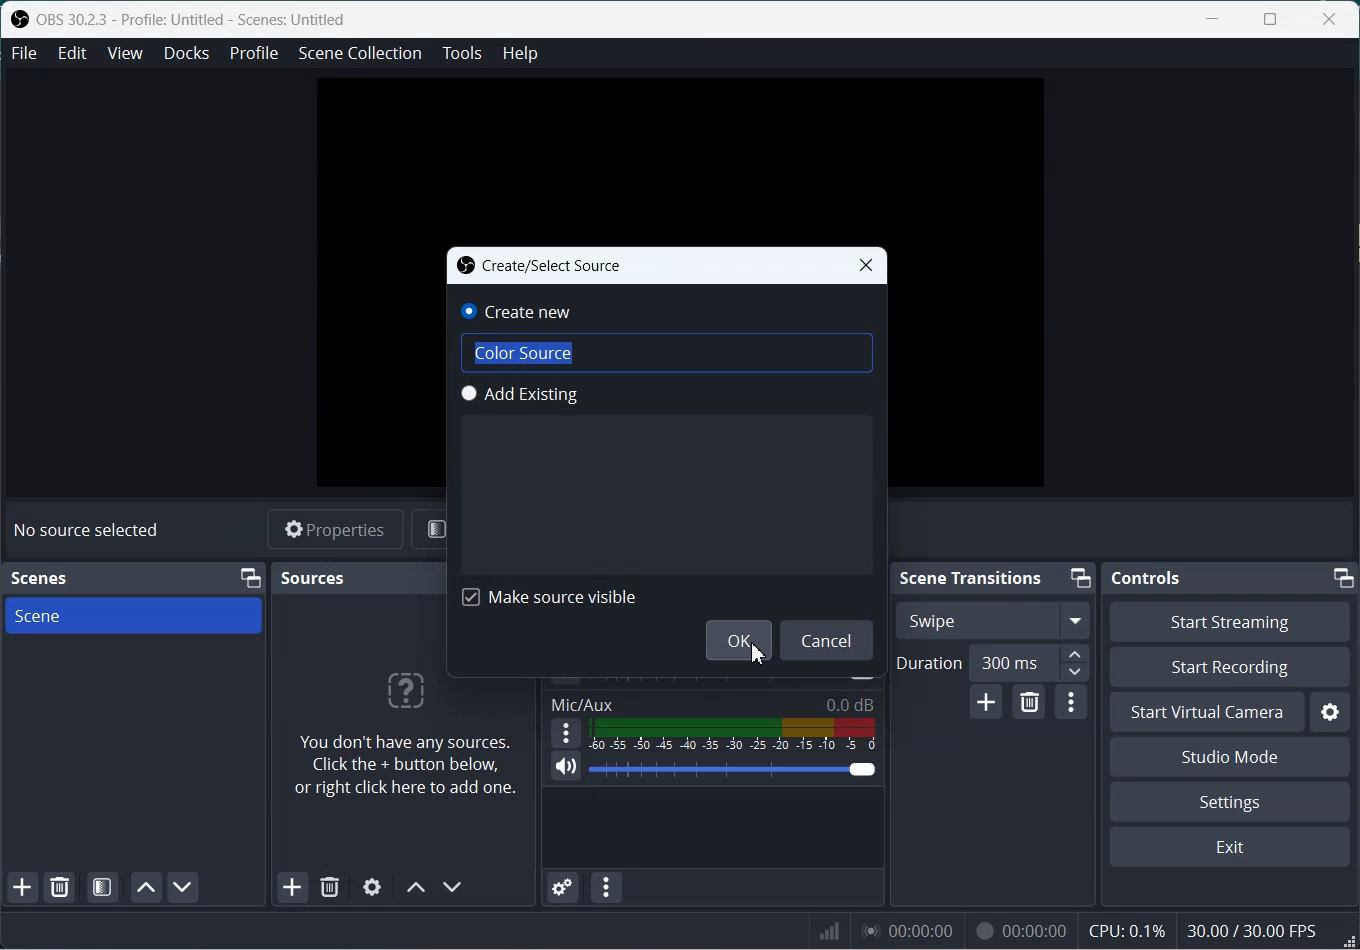  I want to click on File, so click(21, 53).